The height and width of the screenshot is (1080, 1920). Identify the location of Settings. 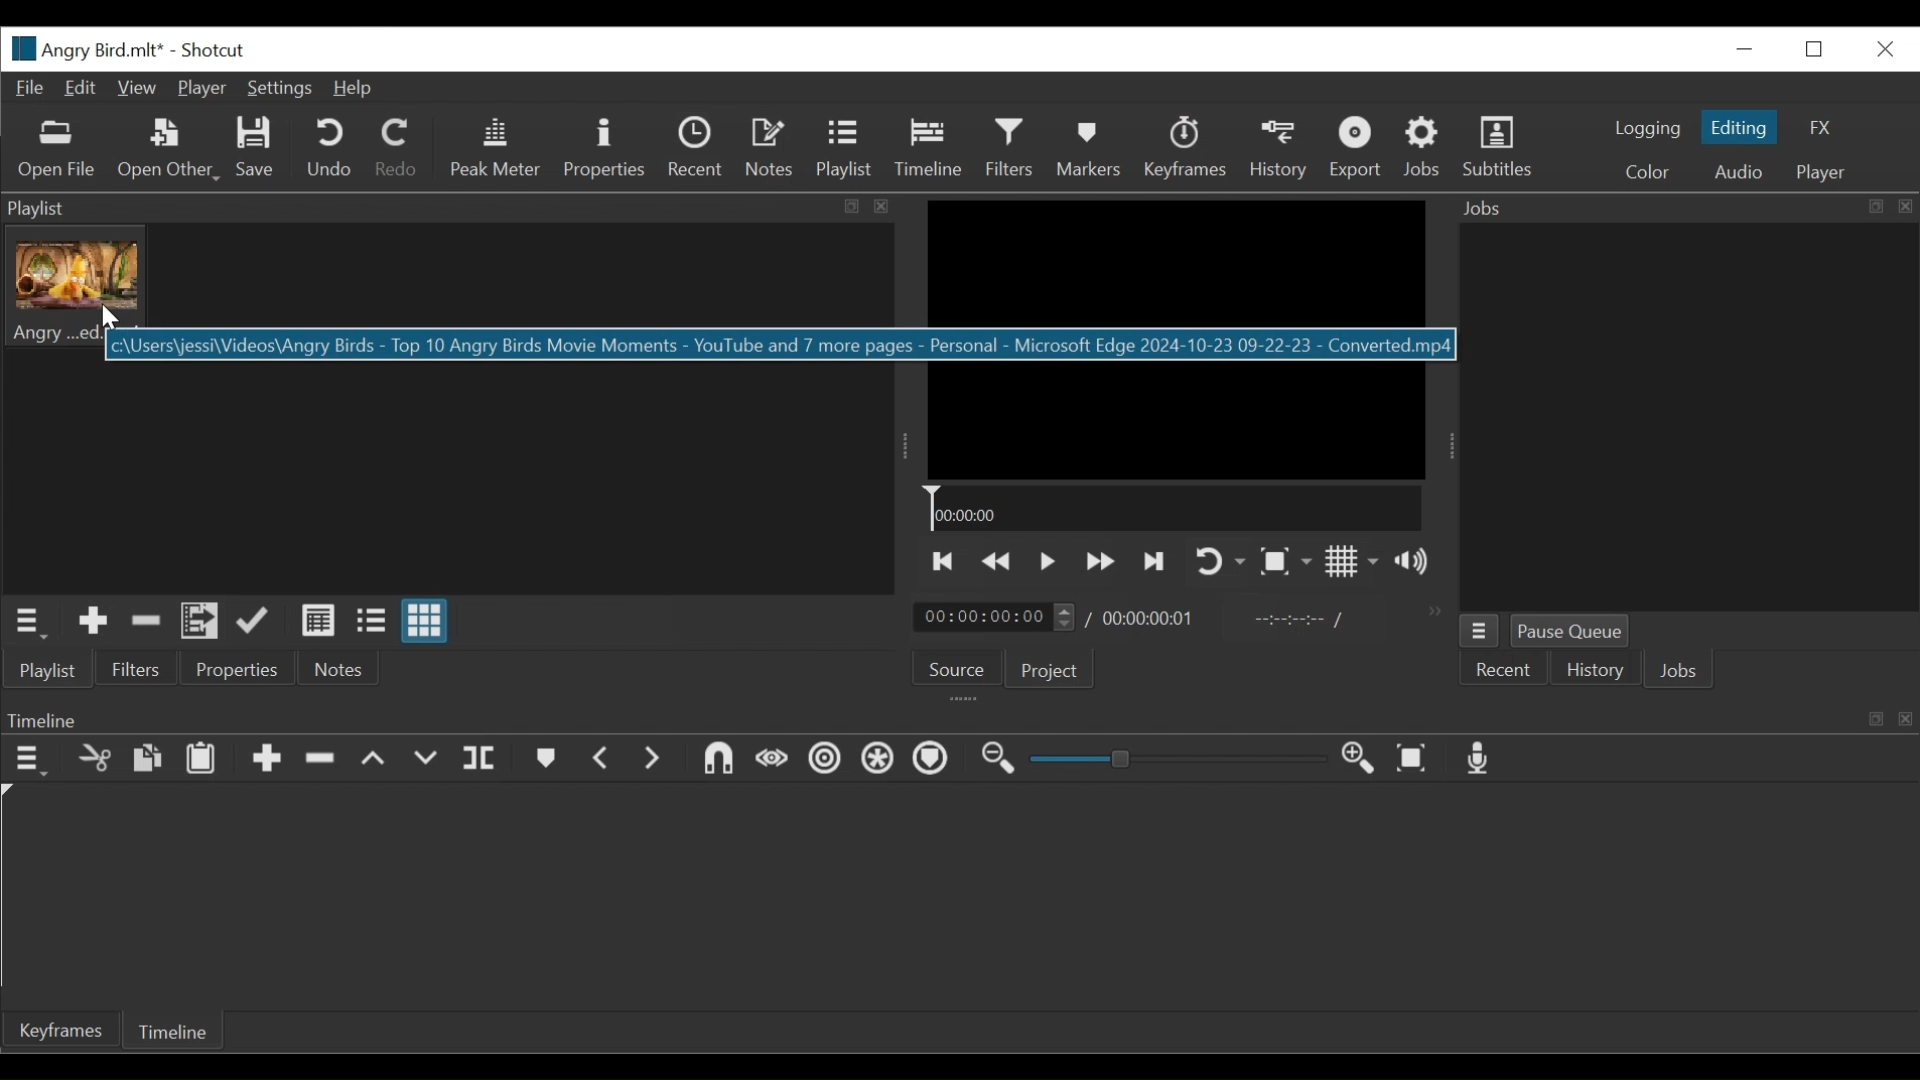
(278, 89).